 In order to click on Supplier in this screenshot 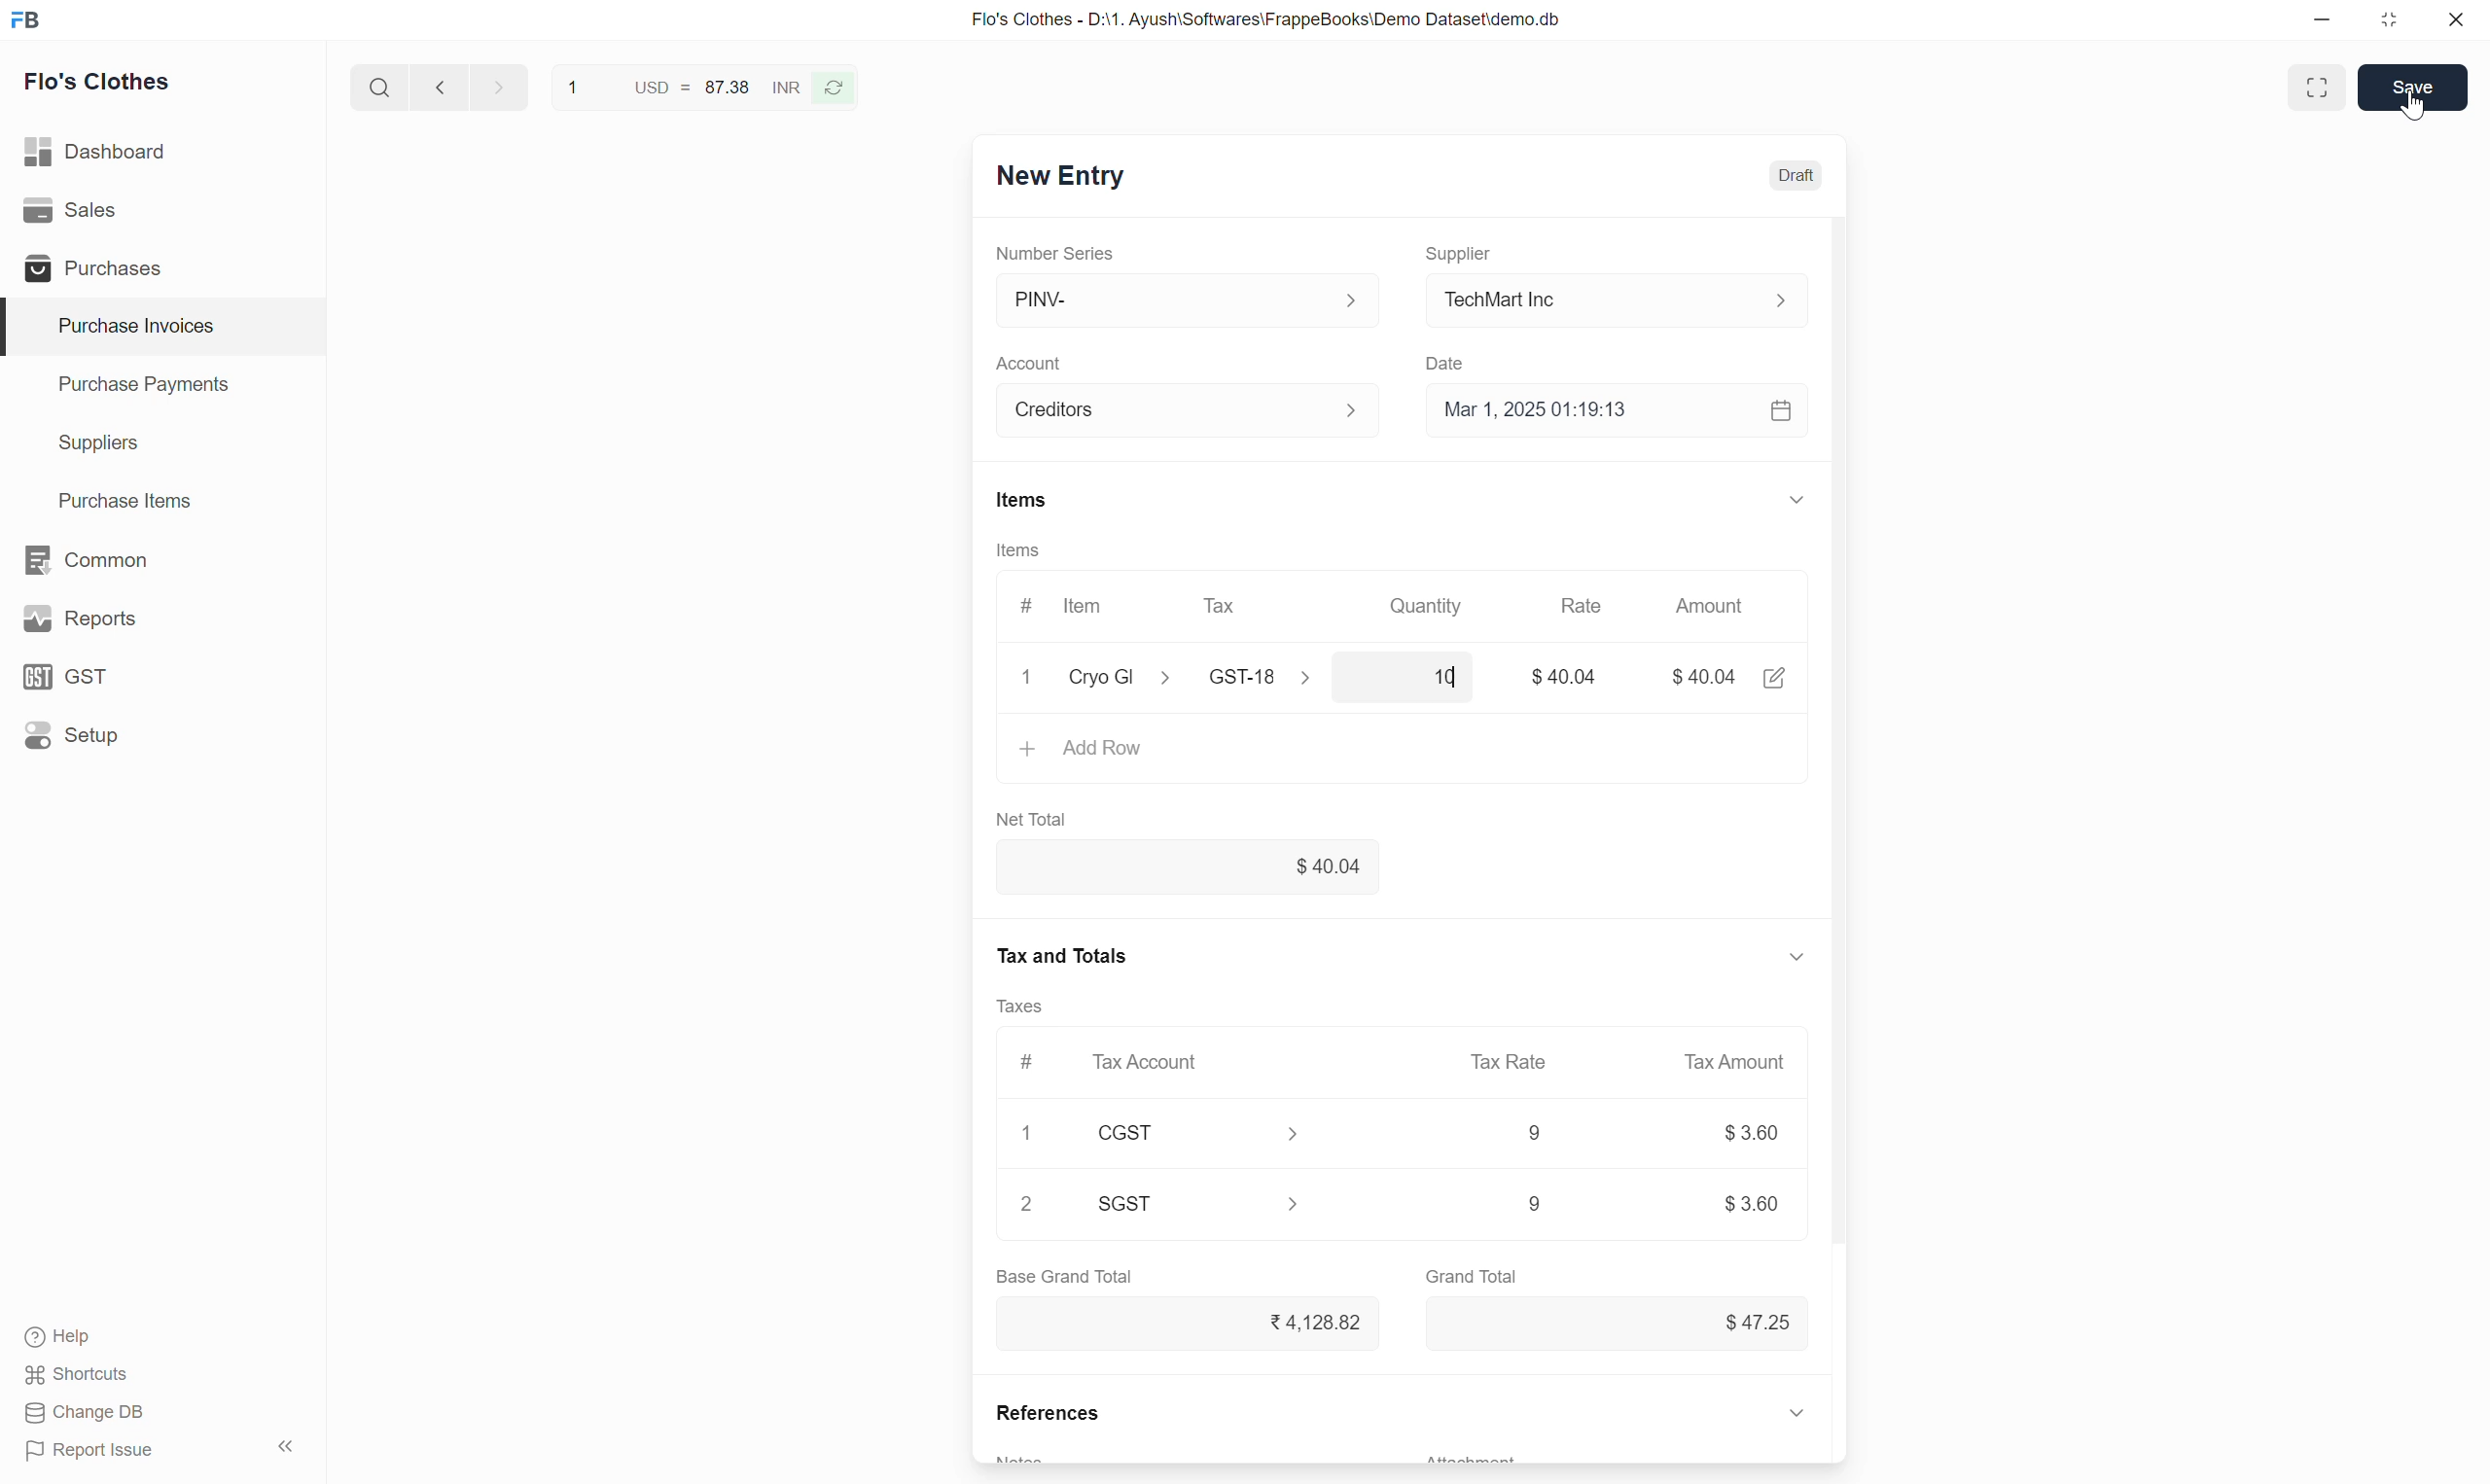, I will do `click(1468, 245)`.